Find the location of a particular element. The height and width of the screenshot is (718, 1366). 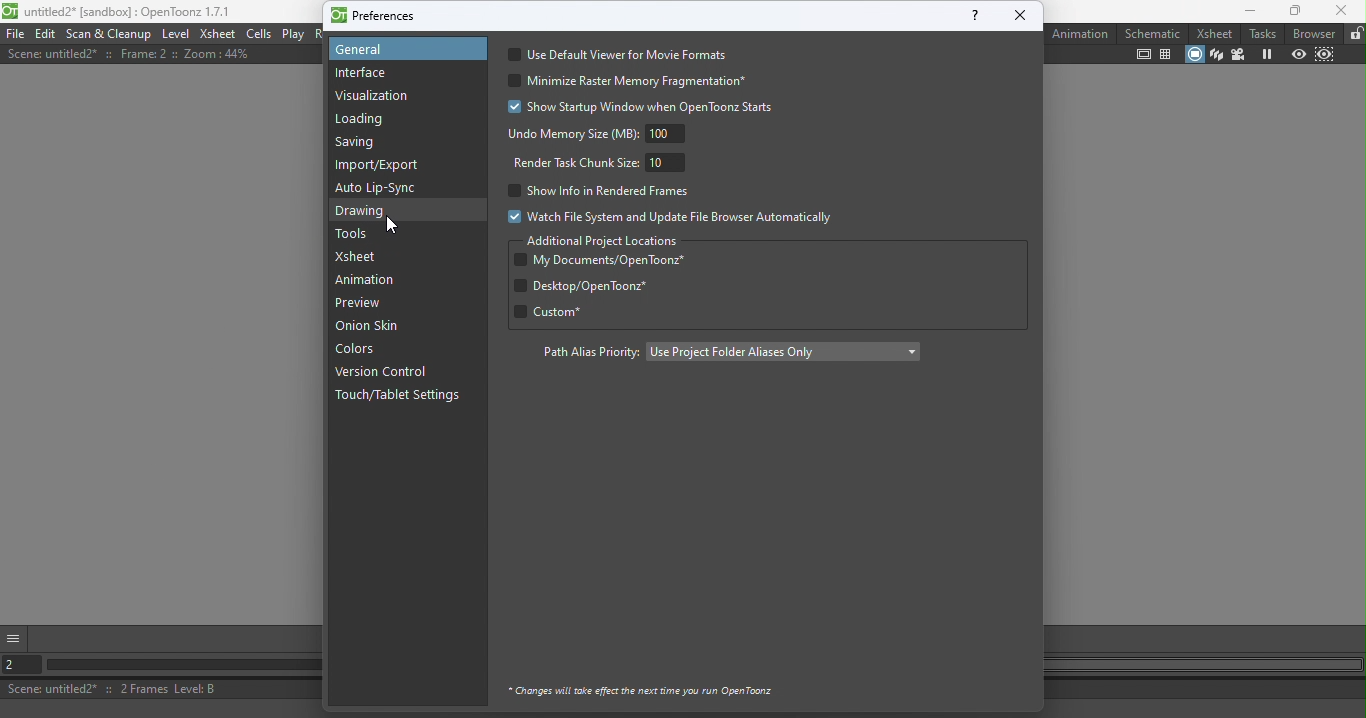

Indo memory size is located at coordinates (597, 133).